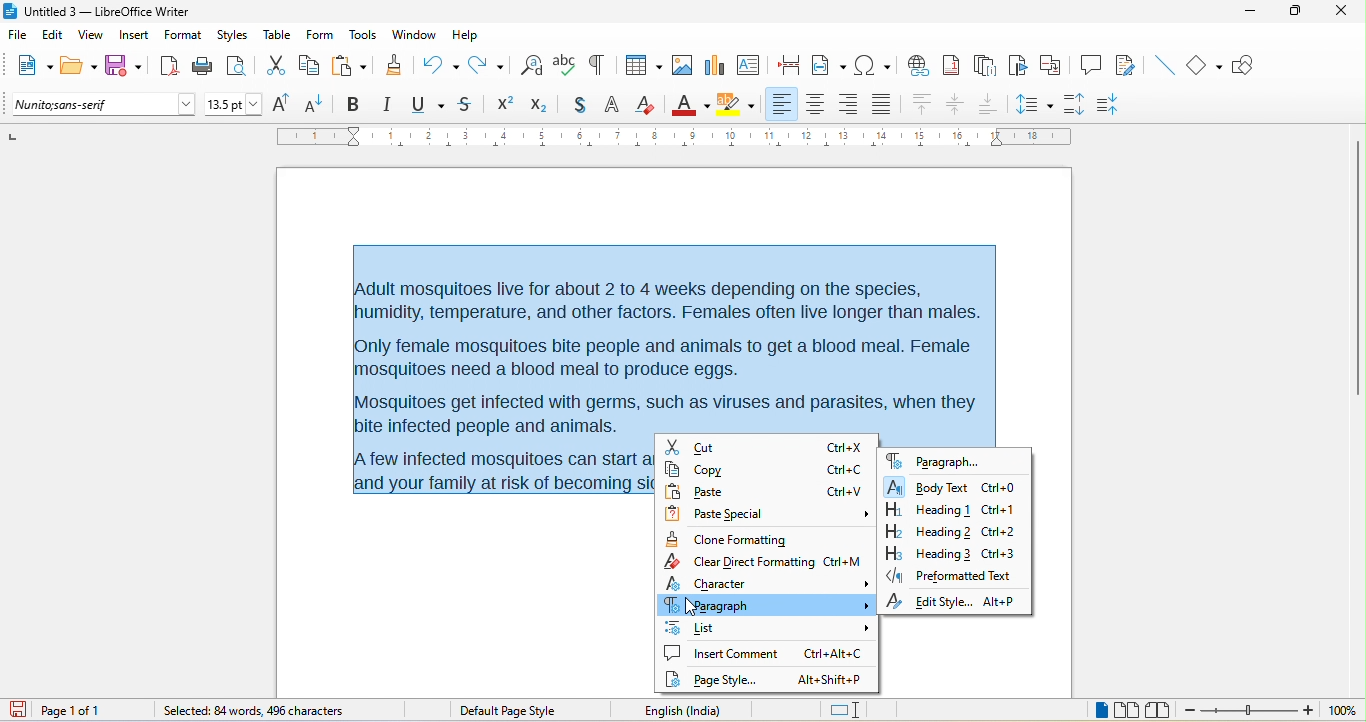 The height and width of the screenshot is (722, 1366). I want to click on superscript, so click(505, 104).